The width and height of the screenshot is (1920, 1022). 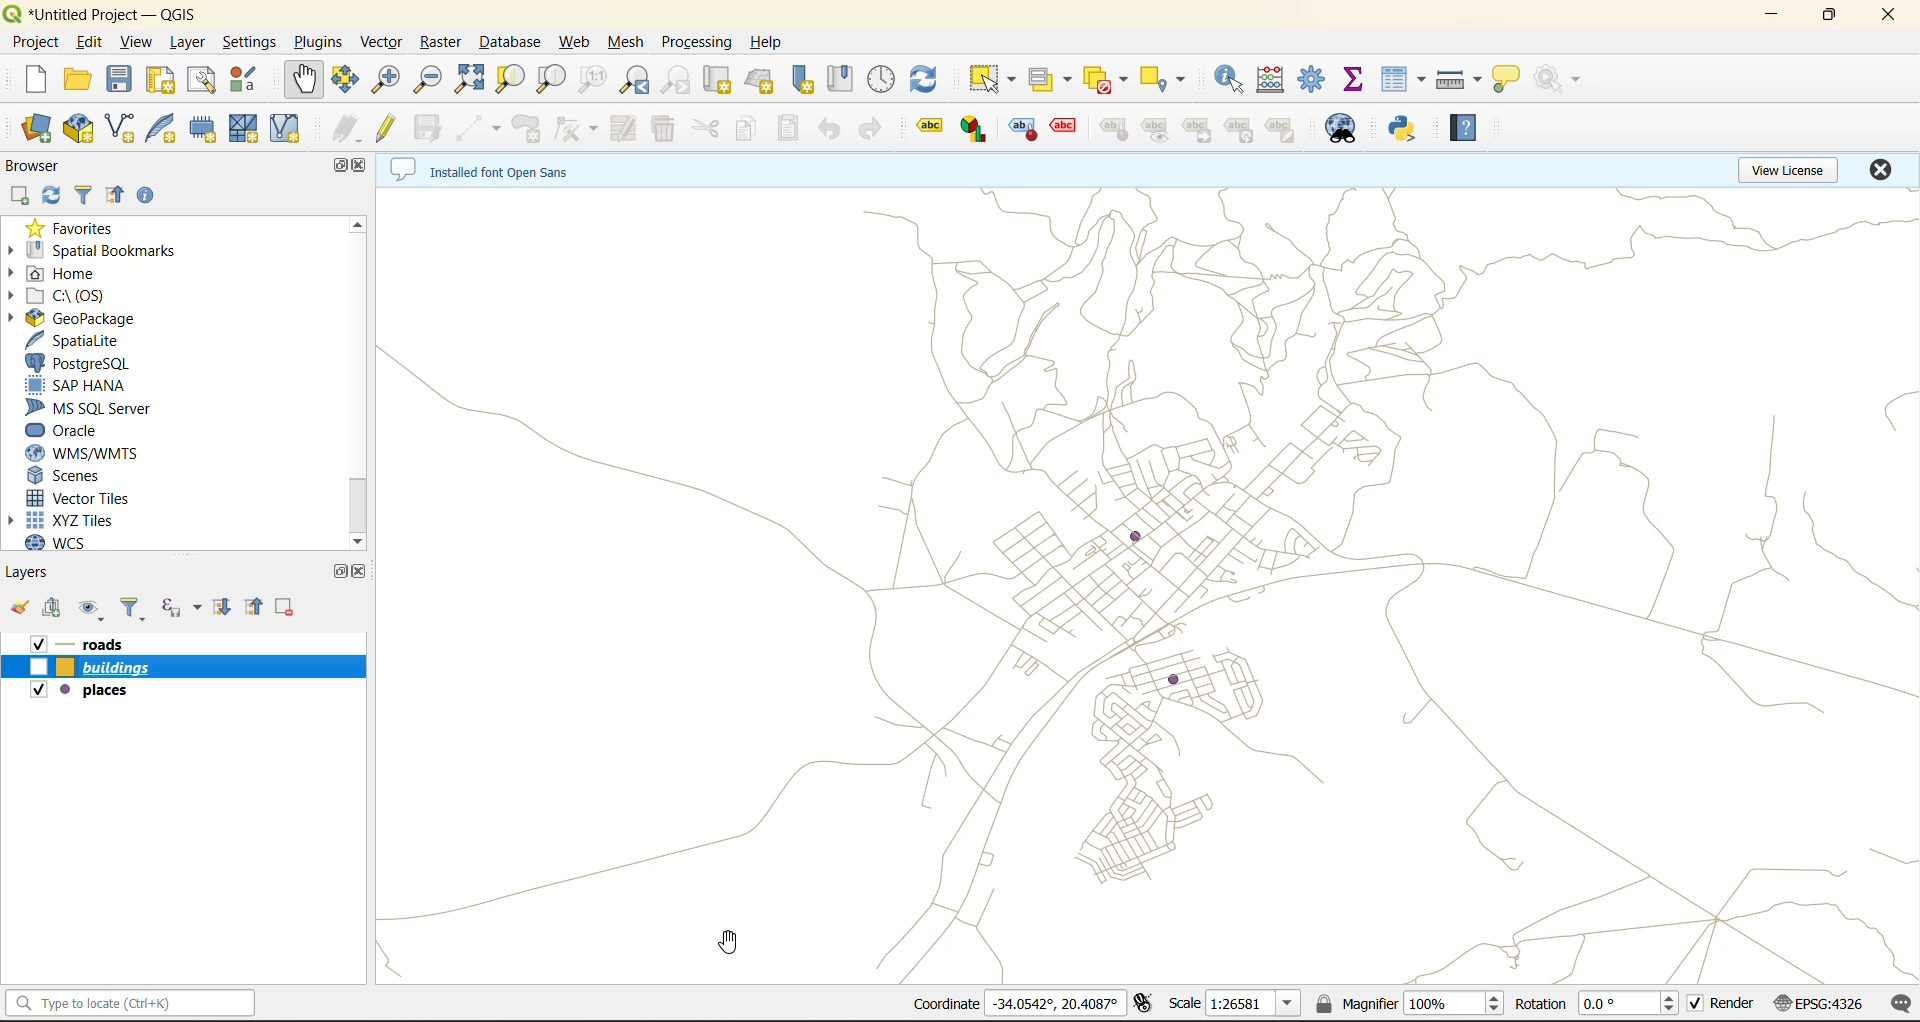 I want to click on sap hana, so click(x=85, y=387).